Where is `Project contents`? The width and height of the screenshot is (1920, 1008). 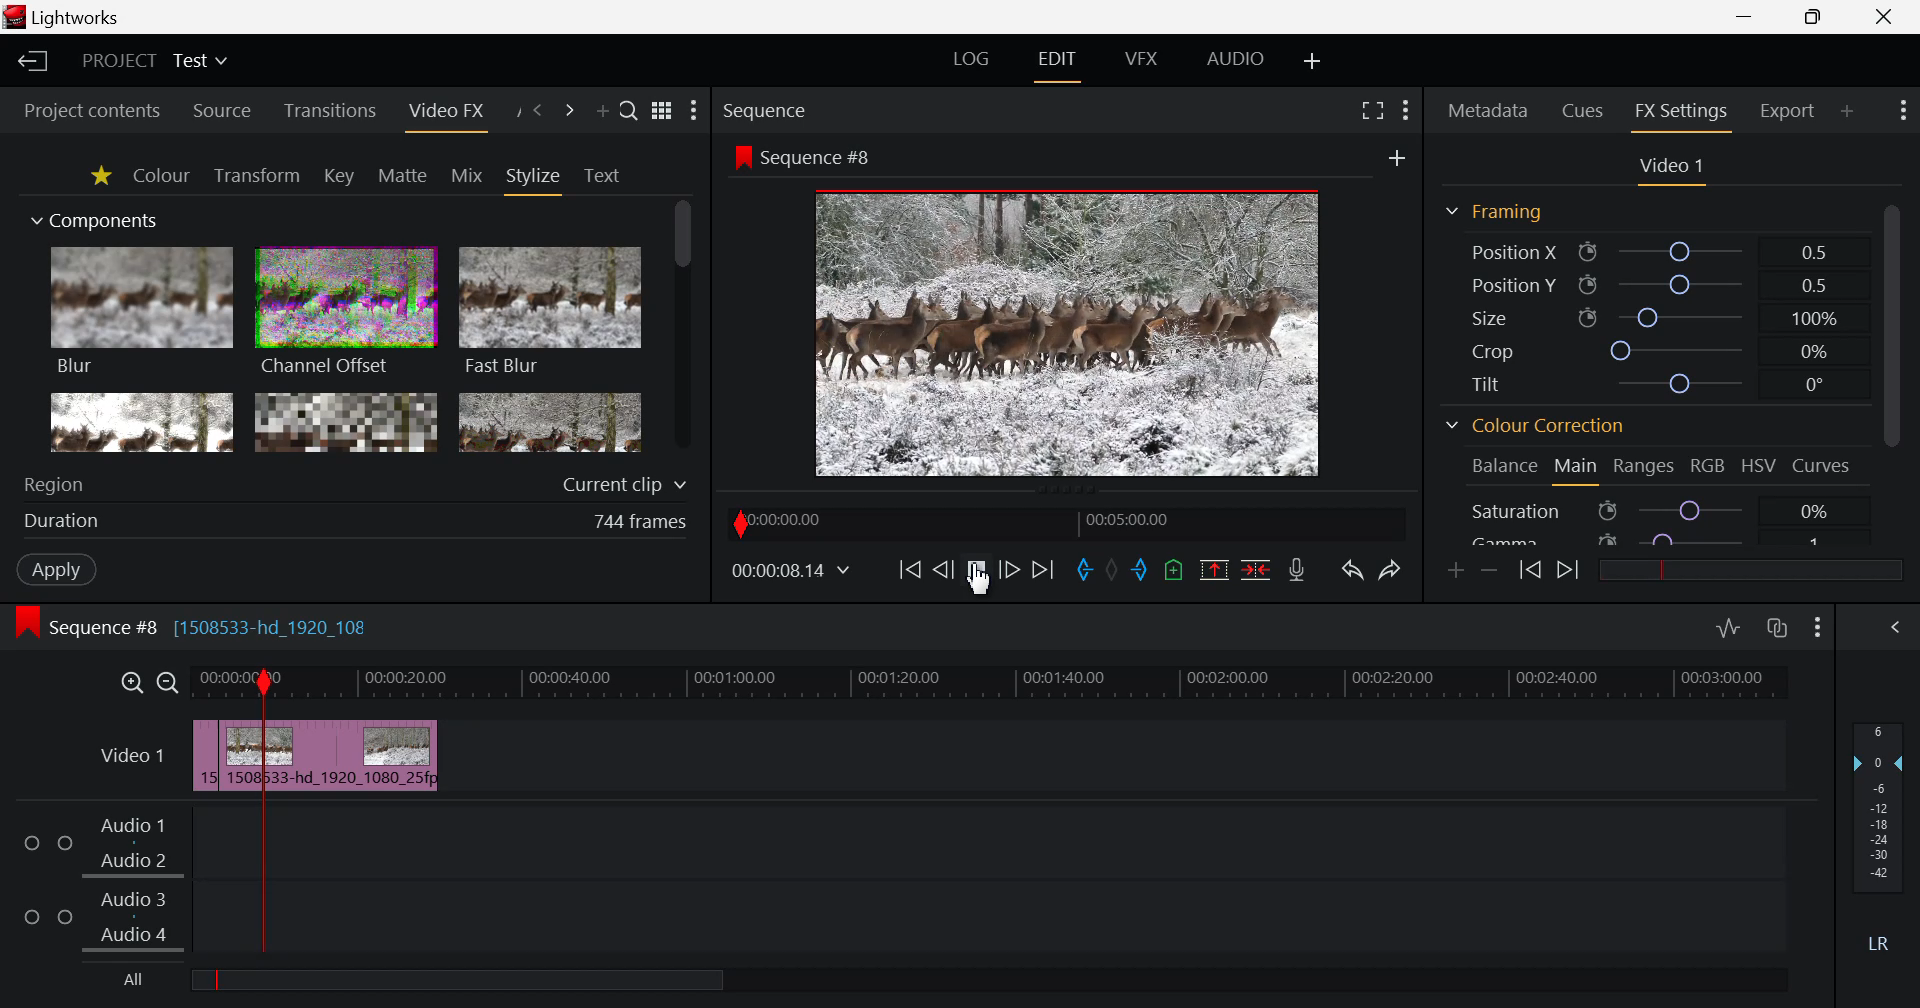
Project contents is located at coordinates (92, 108).